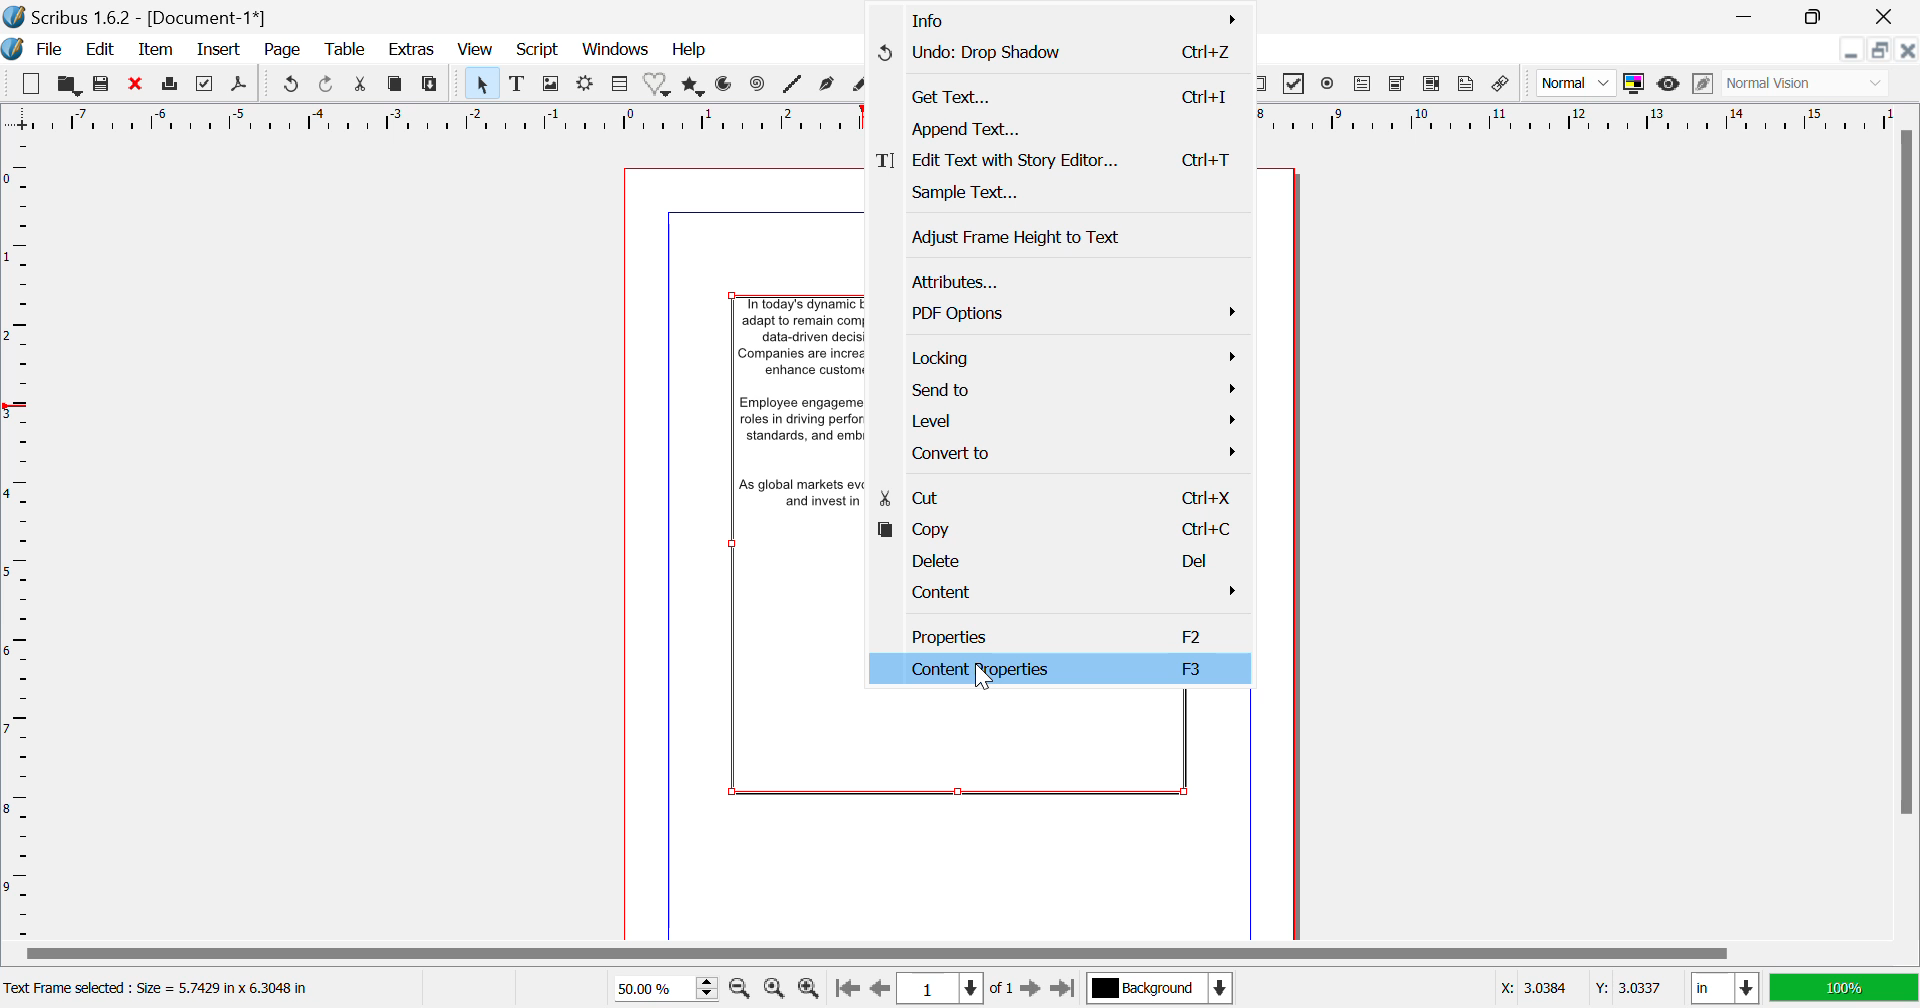 This screenshot has width=1920, height=1008. What do you see at coordinates (1070, 560) in the screenshot?
I see `Delete` at bounding box center [1070, 560].